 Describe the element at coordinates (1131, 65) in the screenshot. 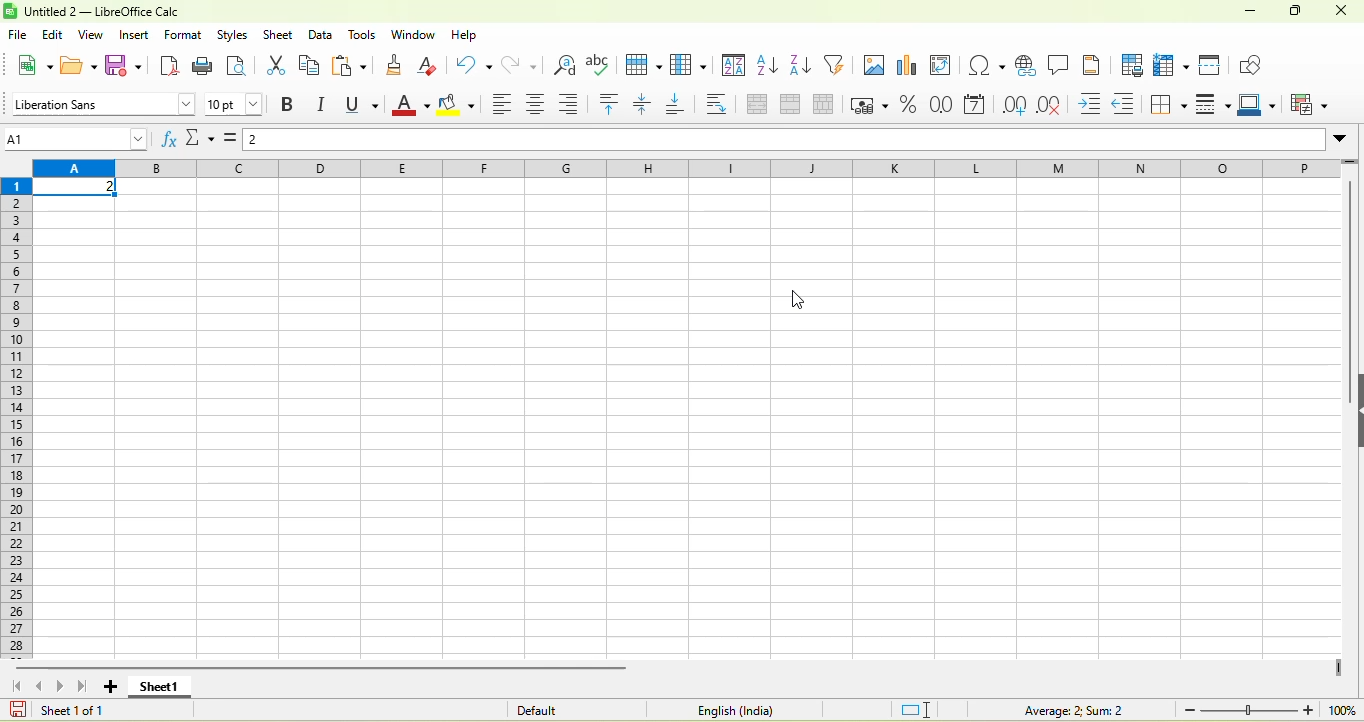

I see `define print area` at that location.